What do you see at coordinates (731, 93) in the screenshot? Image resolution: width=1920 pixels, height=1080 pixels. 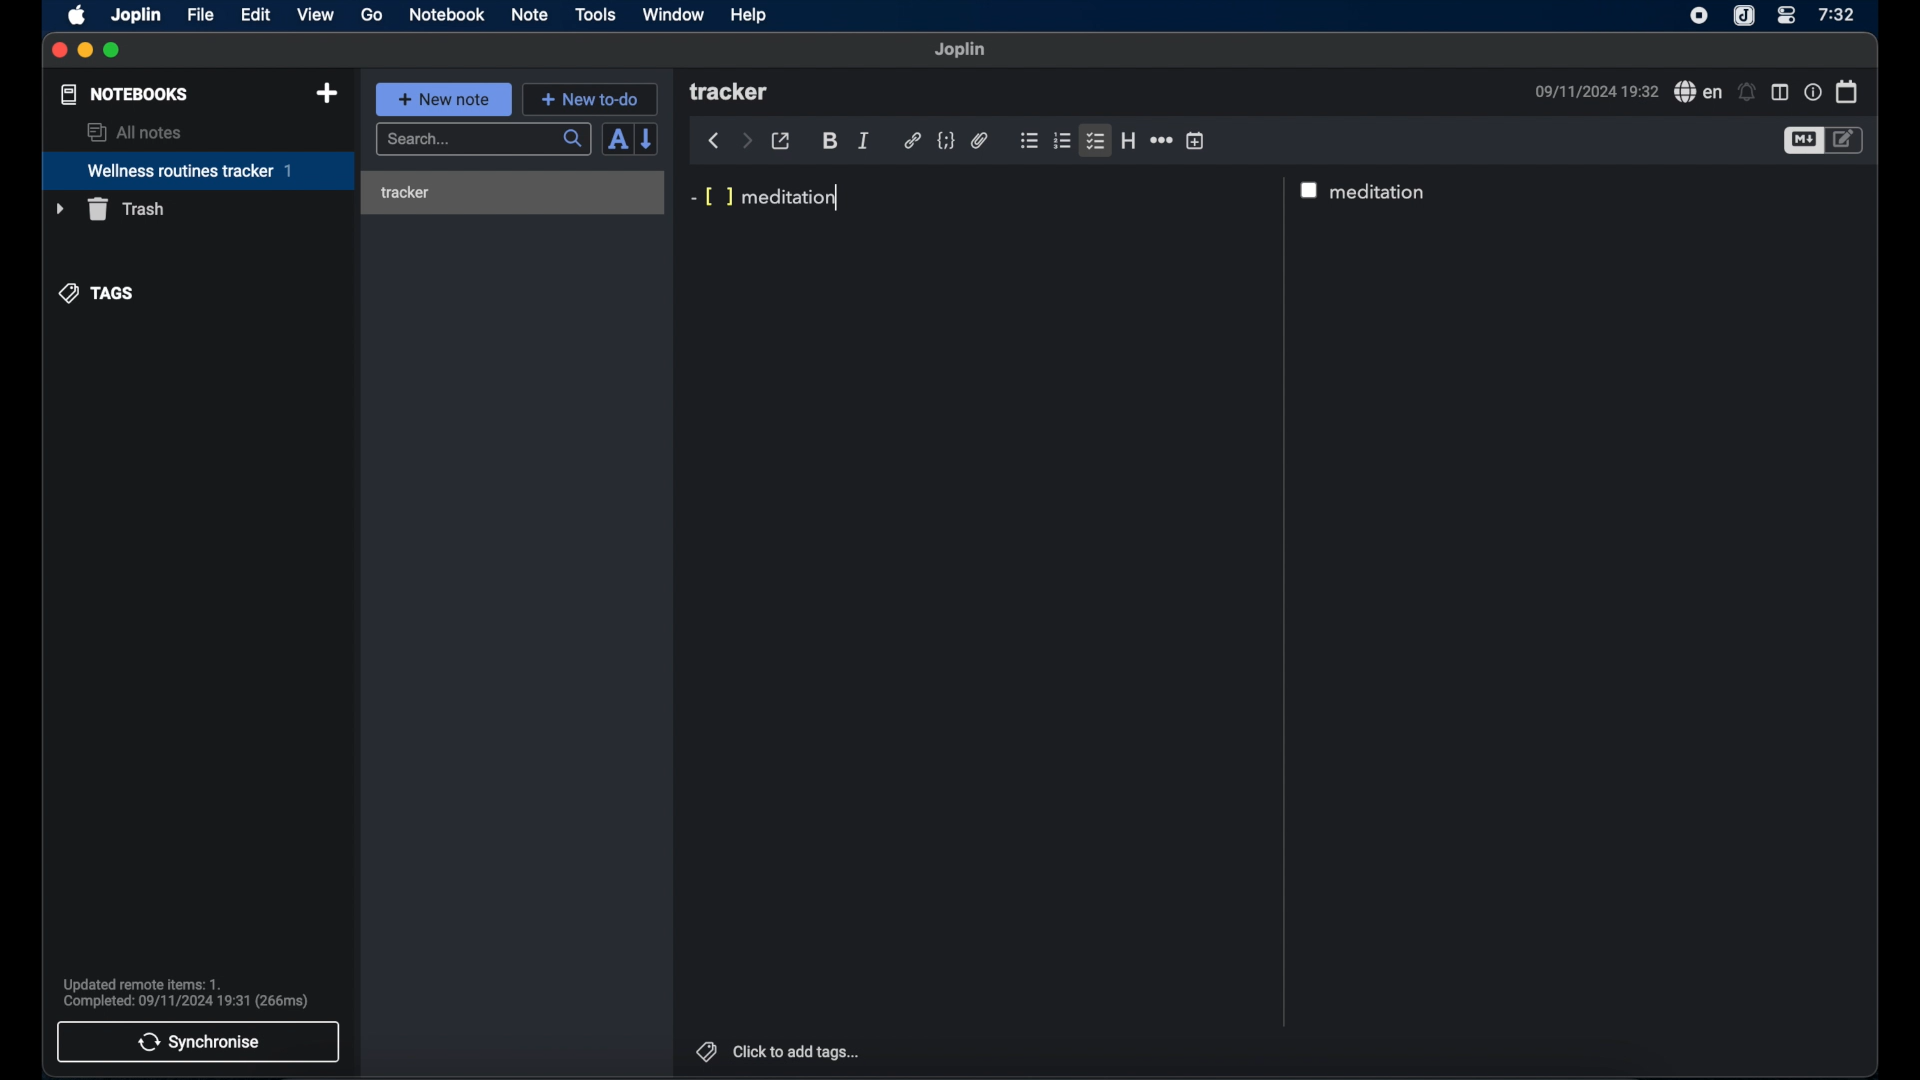 I see `tracker` at bounding box center [731, 93].